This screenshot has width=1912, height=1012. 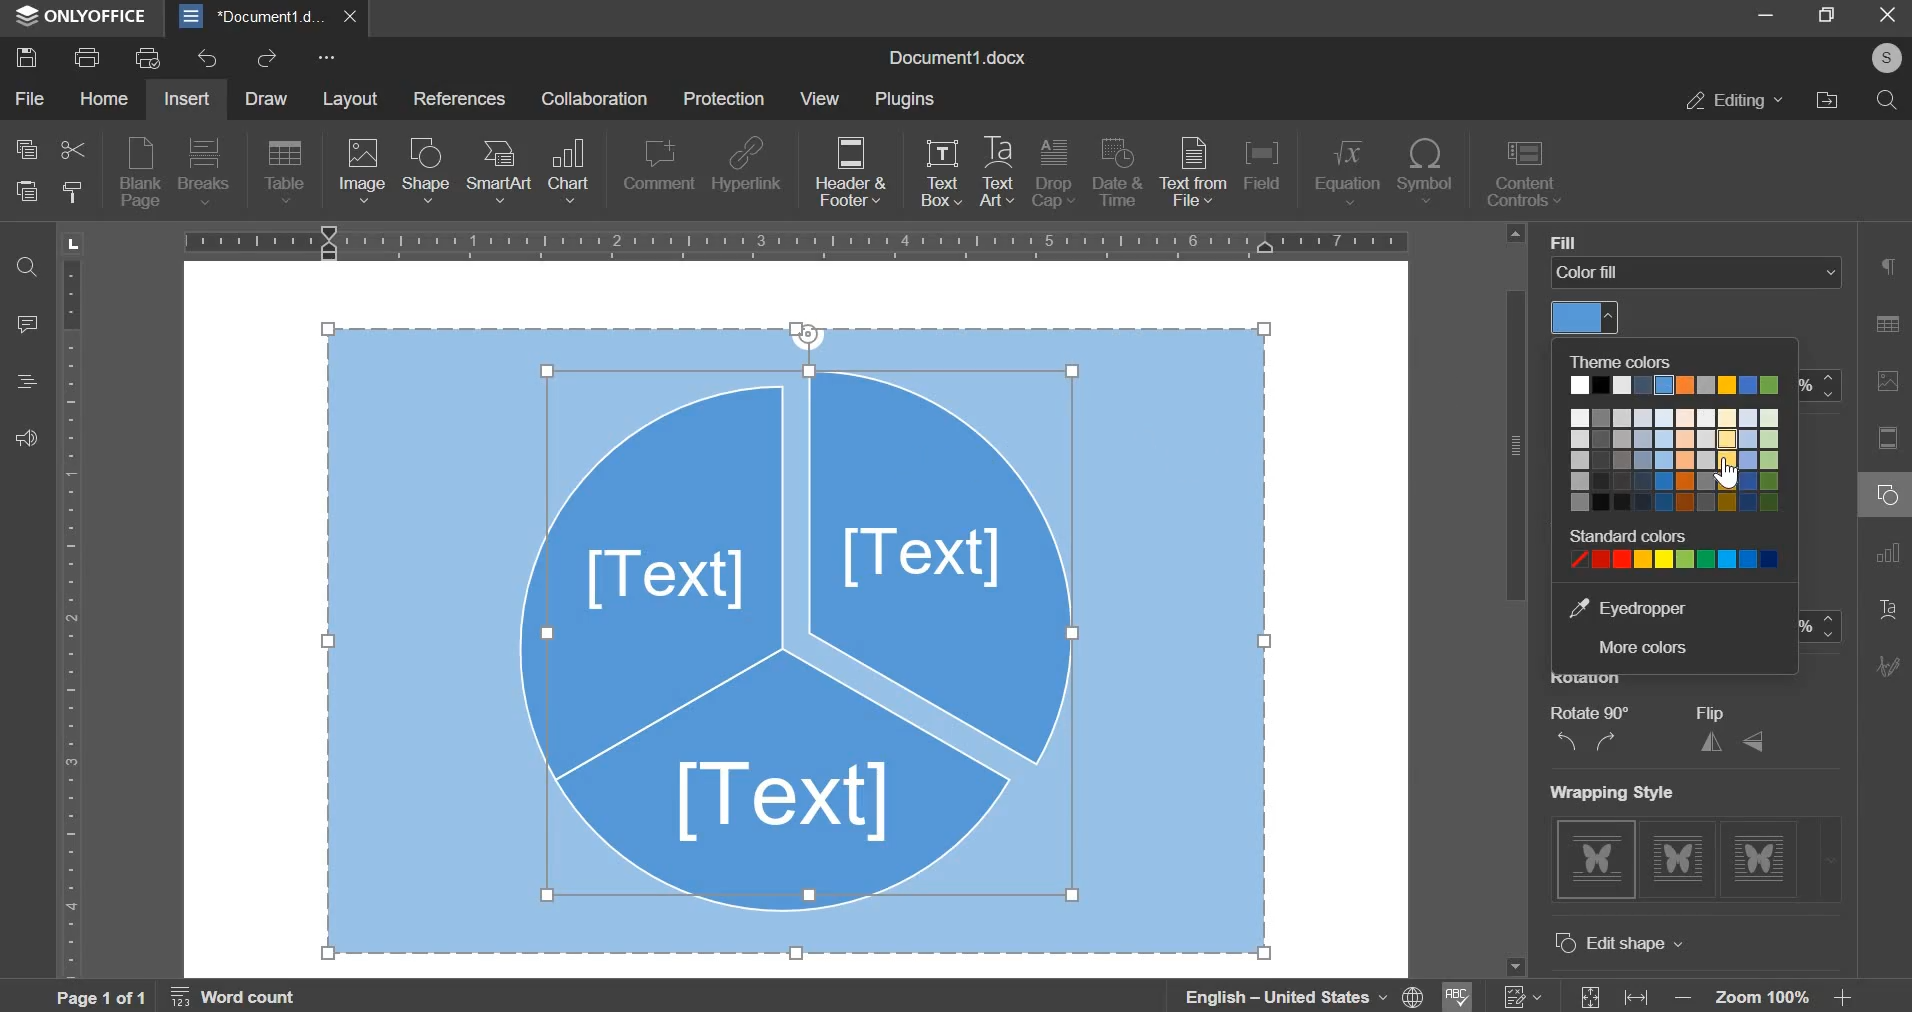 What do you see at coordinates (1516, 603) in the screenshot?
I see `vertical slider` at bounding box center [1516, 603].